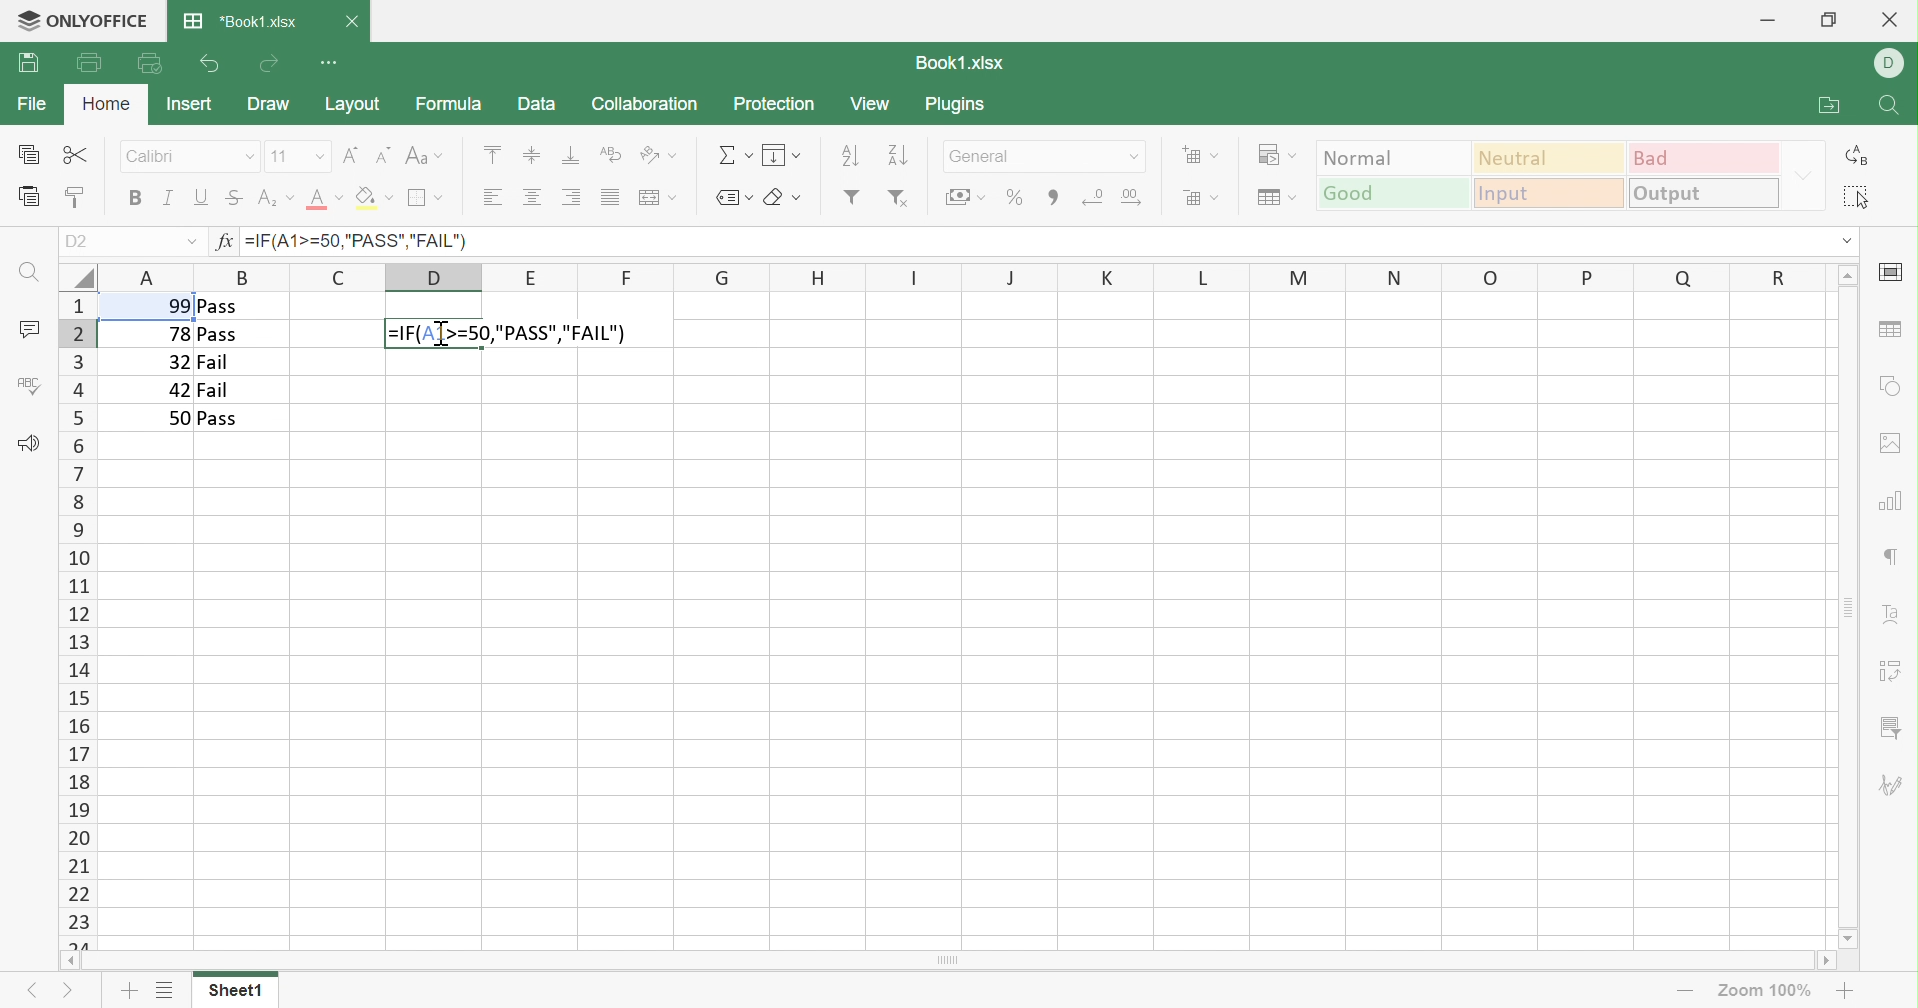 This screenshot has width=1918, height=1008. What do you see at coordinates (426, 198) in the screenshot?
I see `Border` at bounding box center [426, 198].